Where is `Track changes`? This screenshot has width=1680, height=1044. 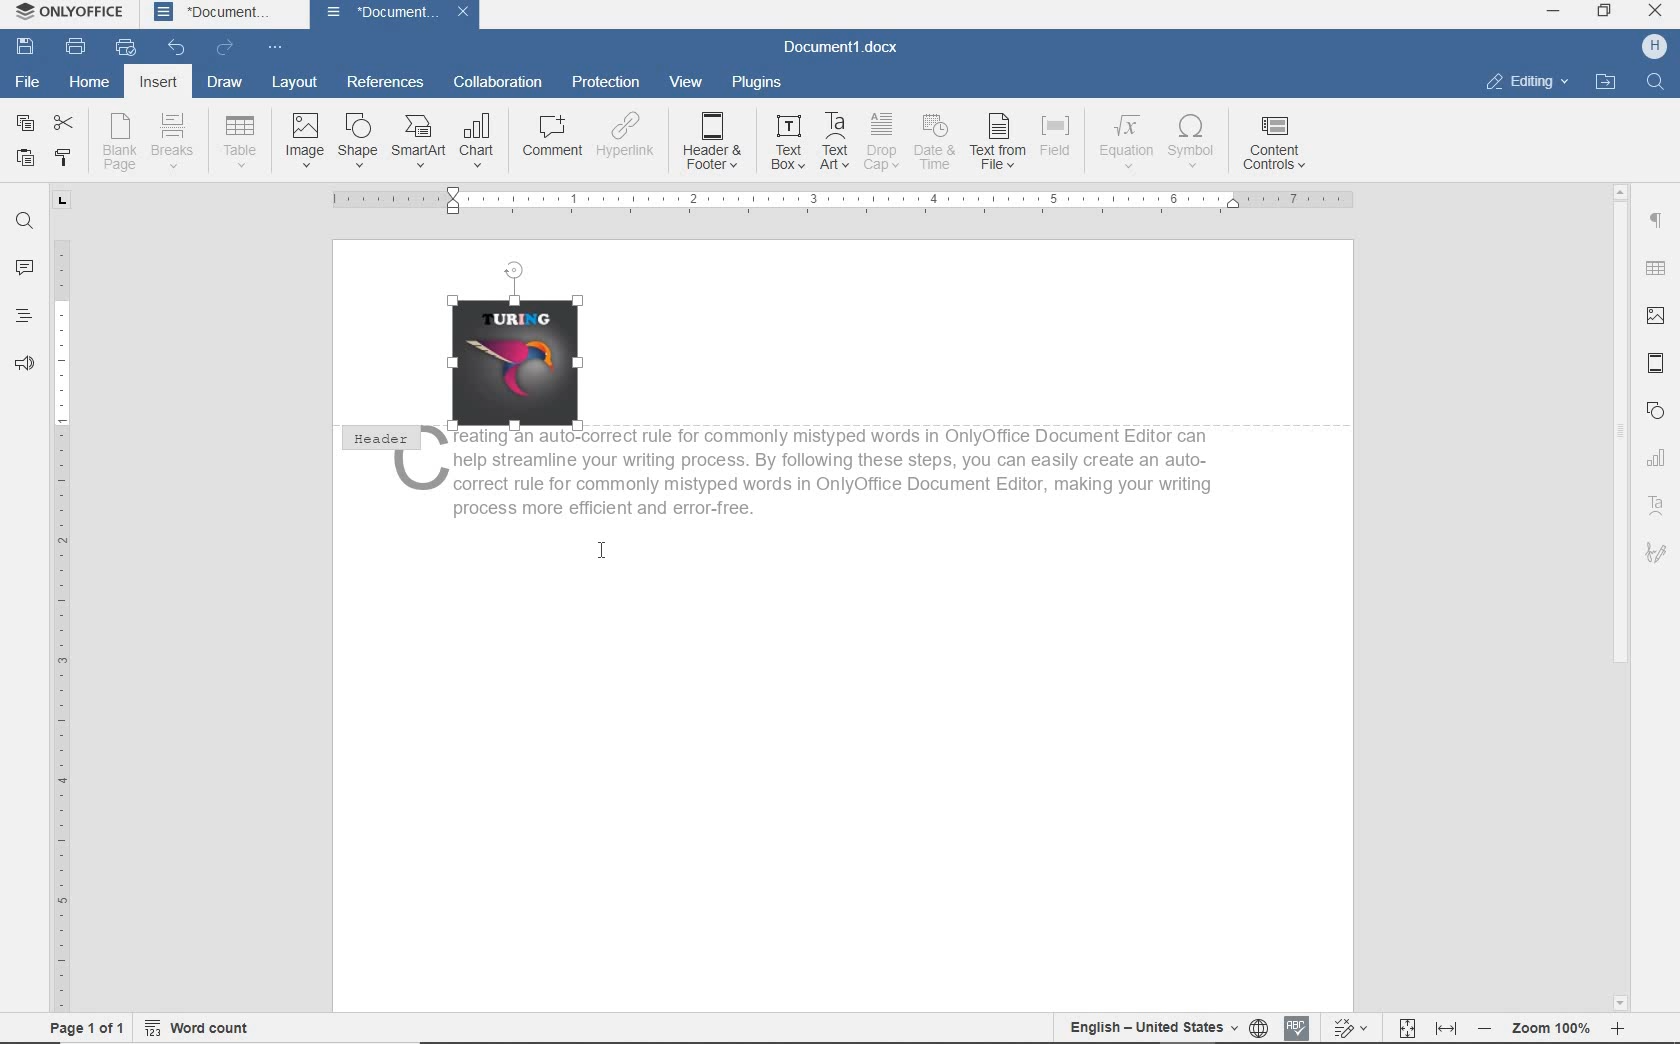 Track changes is located at coordinates (1349, 1027).